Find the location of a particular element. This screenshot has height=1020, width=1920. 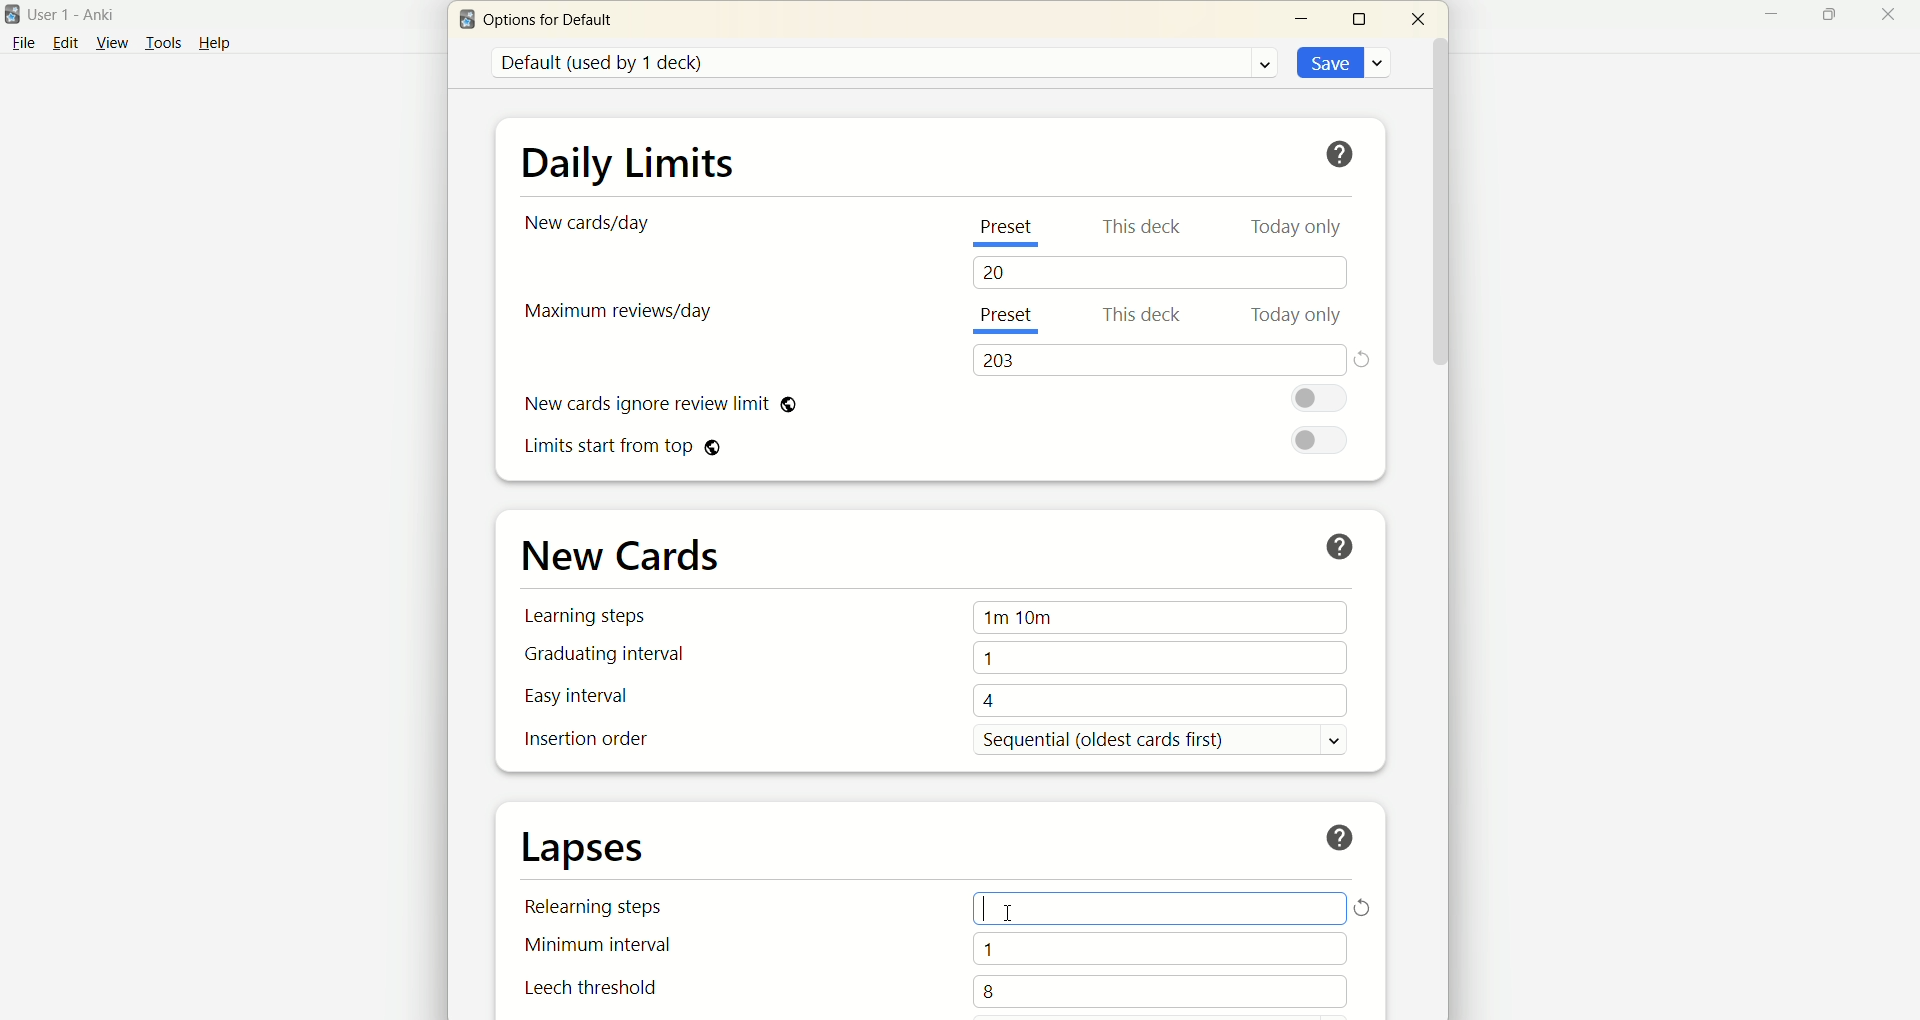

User1-Anki is located at coordinates (85, 14).